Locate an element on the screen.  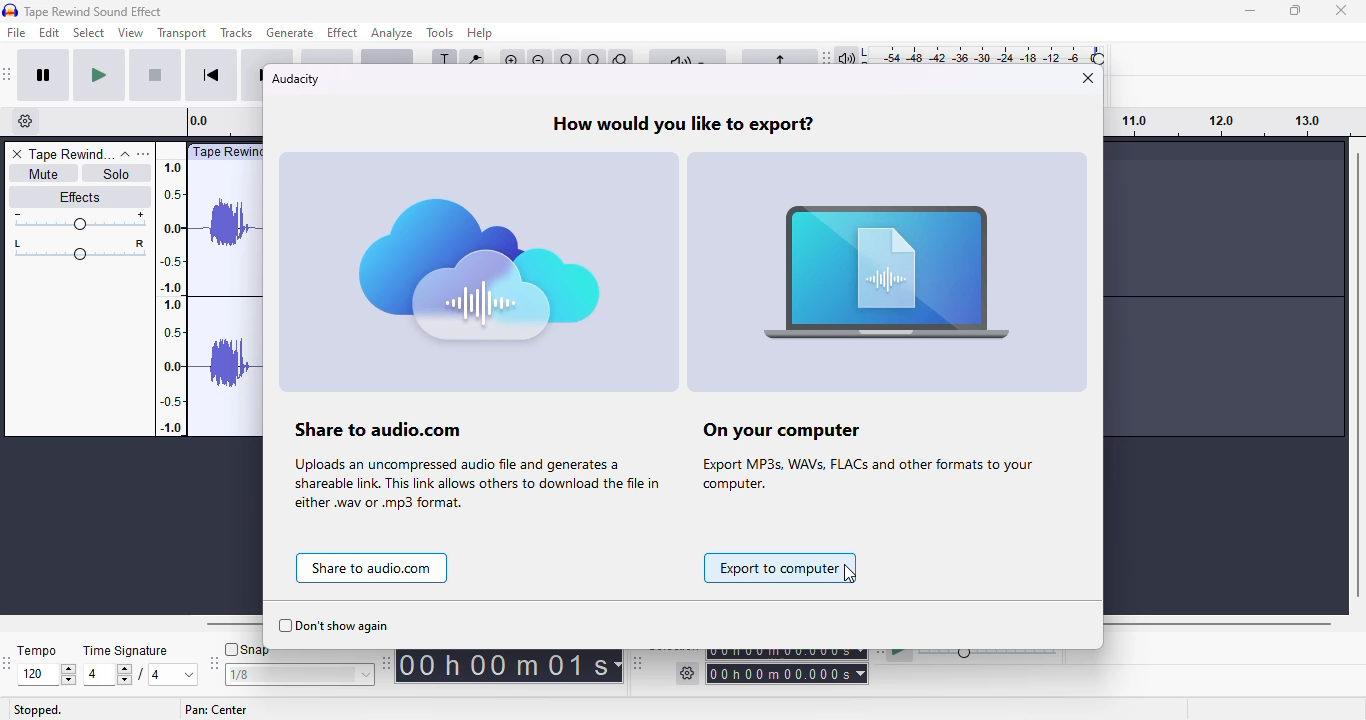
audacity time toolbar is located at coordinates (505, 664).